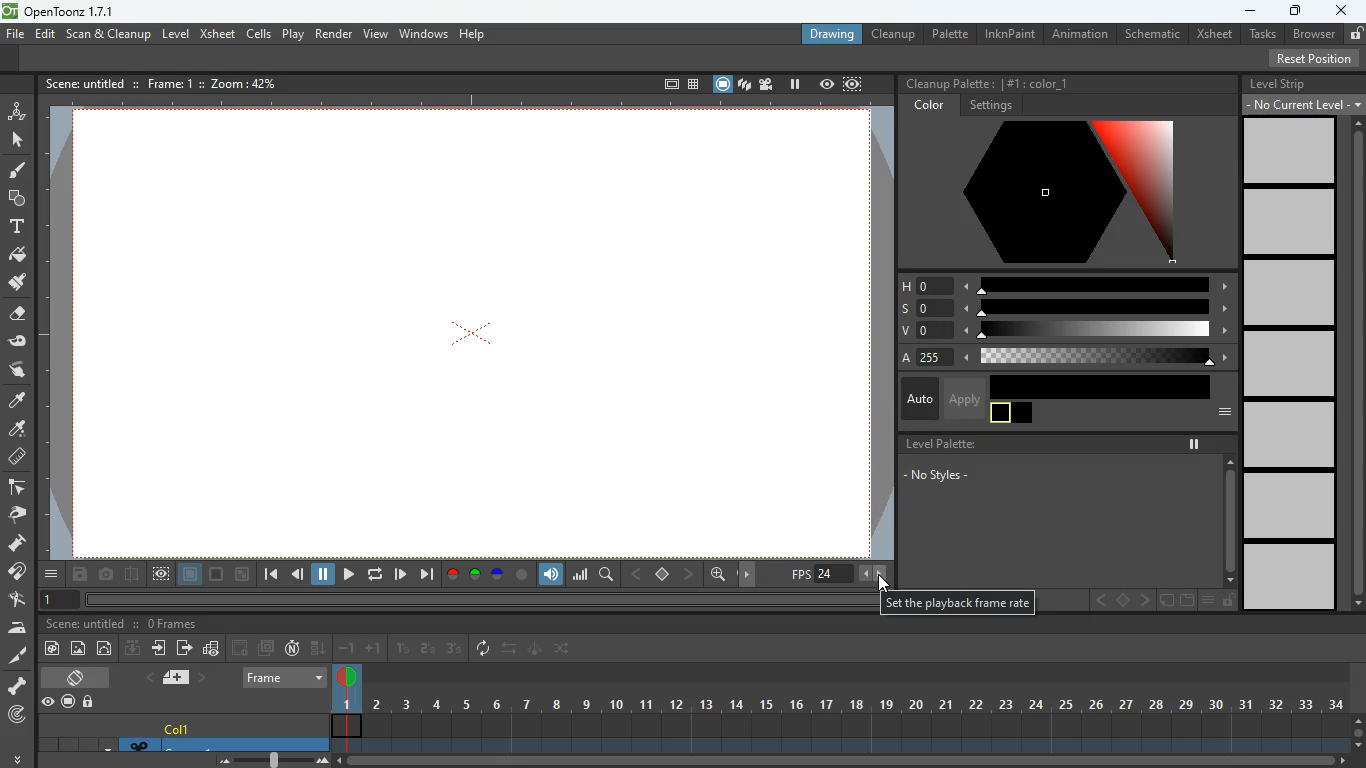 The width and height of the screenshot is (1366, 768). I want to click on edit, so click(17, 600).